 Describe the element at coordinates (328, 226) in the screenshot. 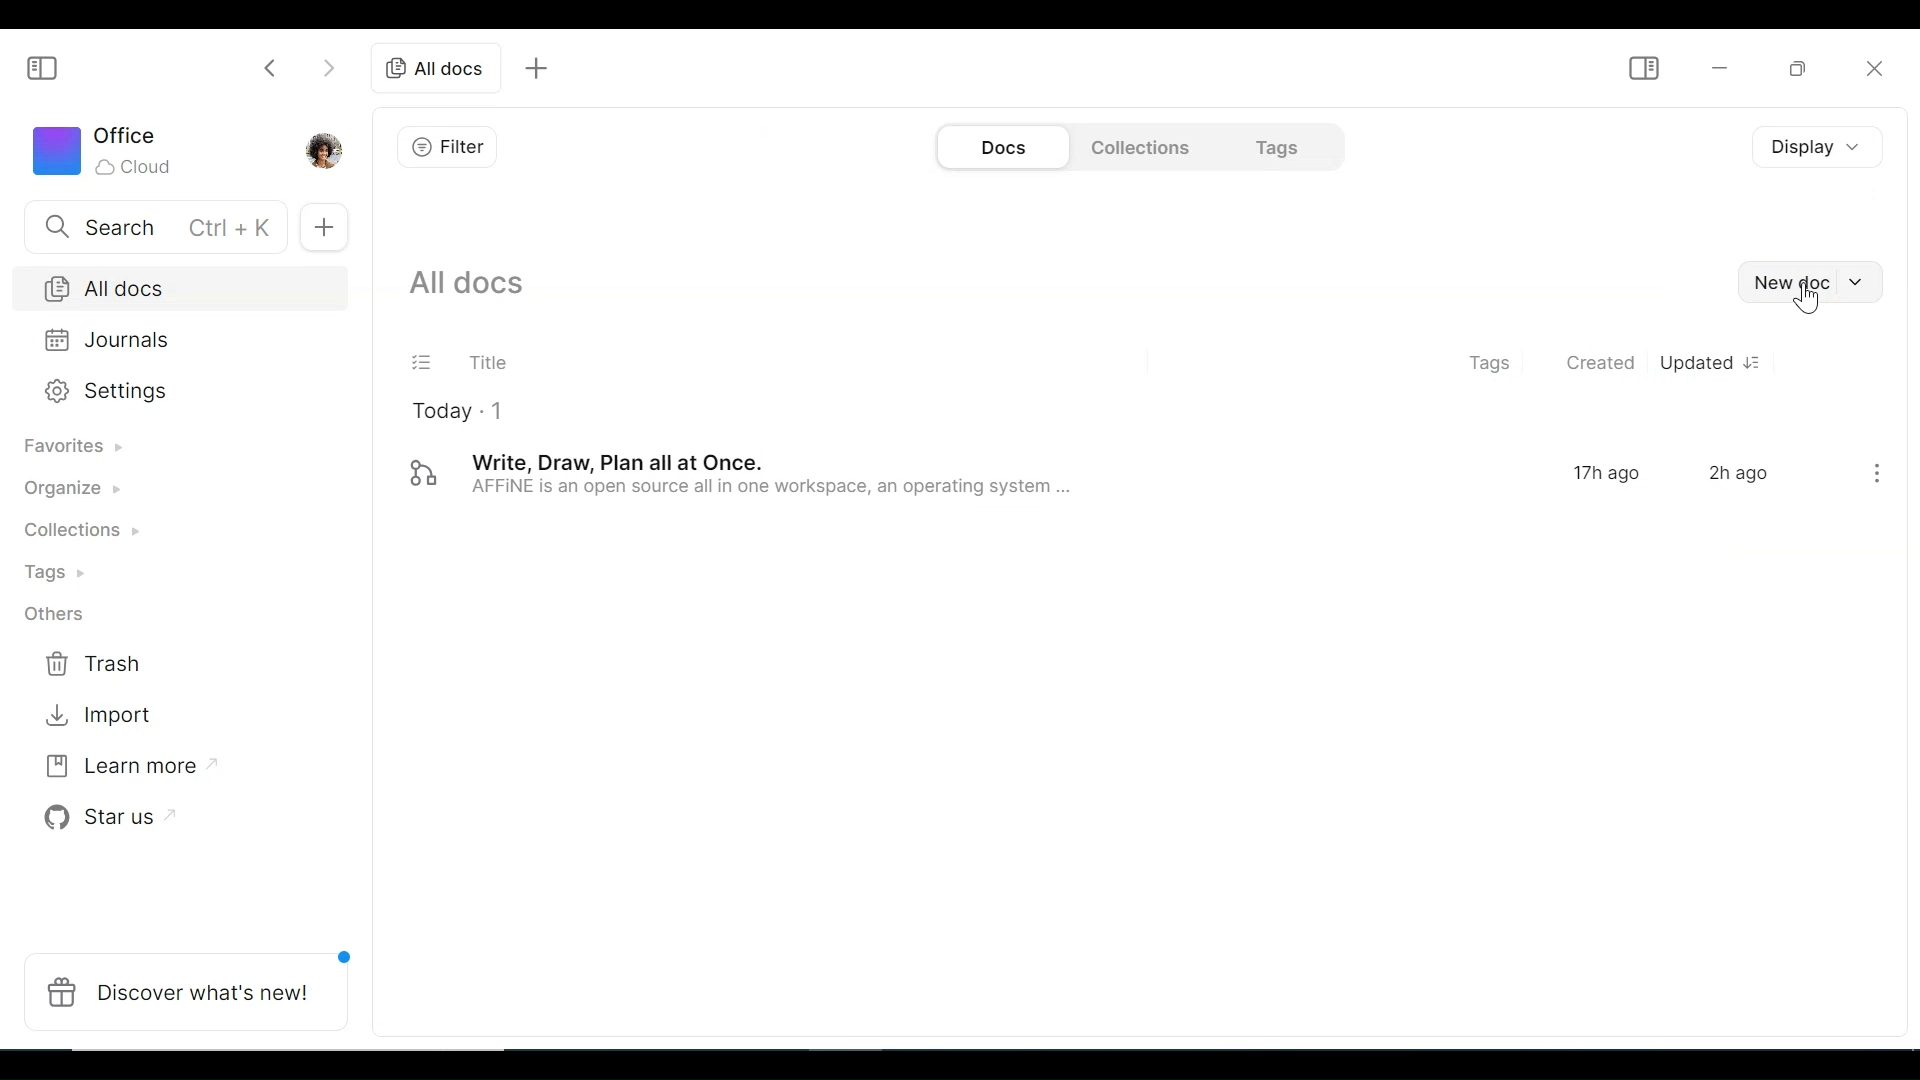

I see `Add New ` at that location.